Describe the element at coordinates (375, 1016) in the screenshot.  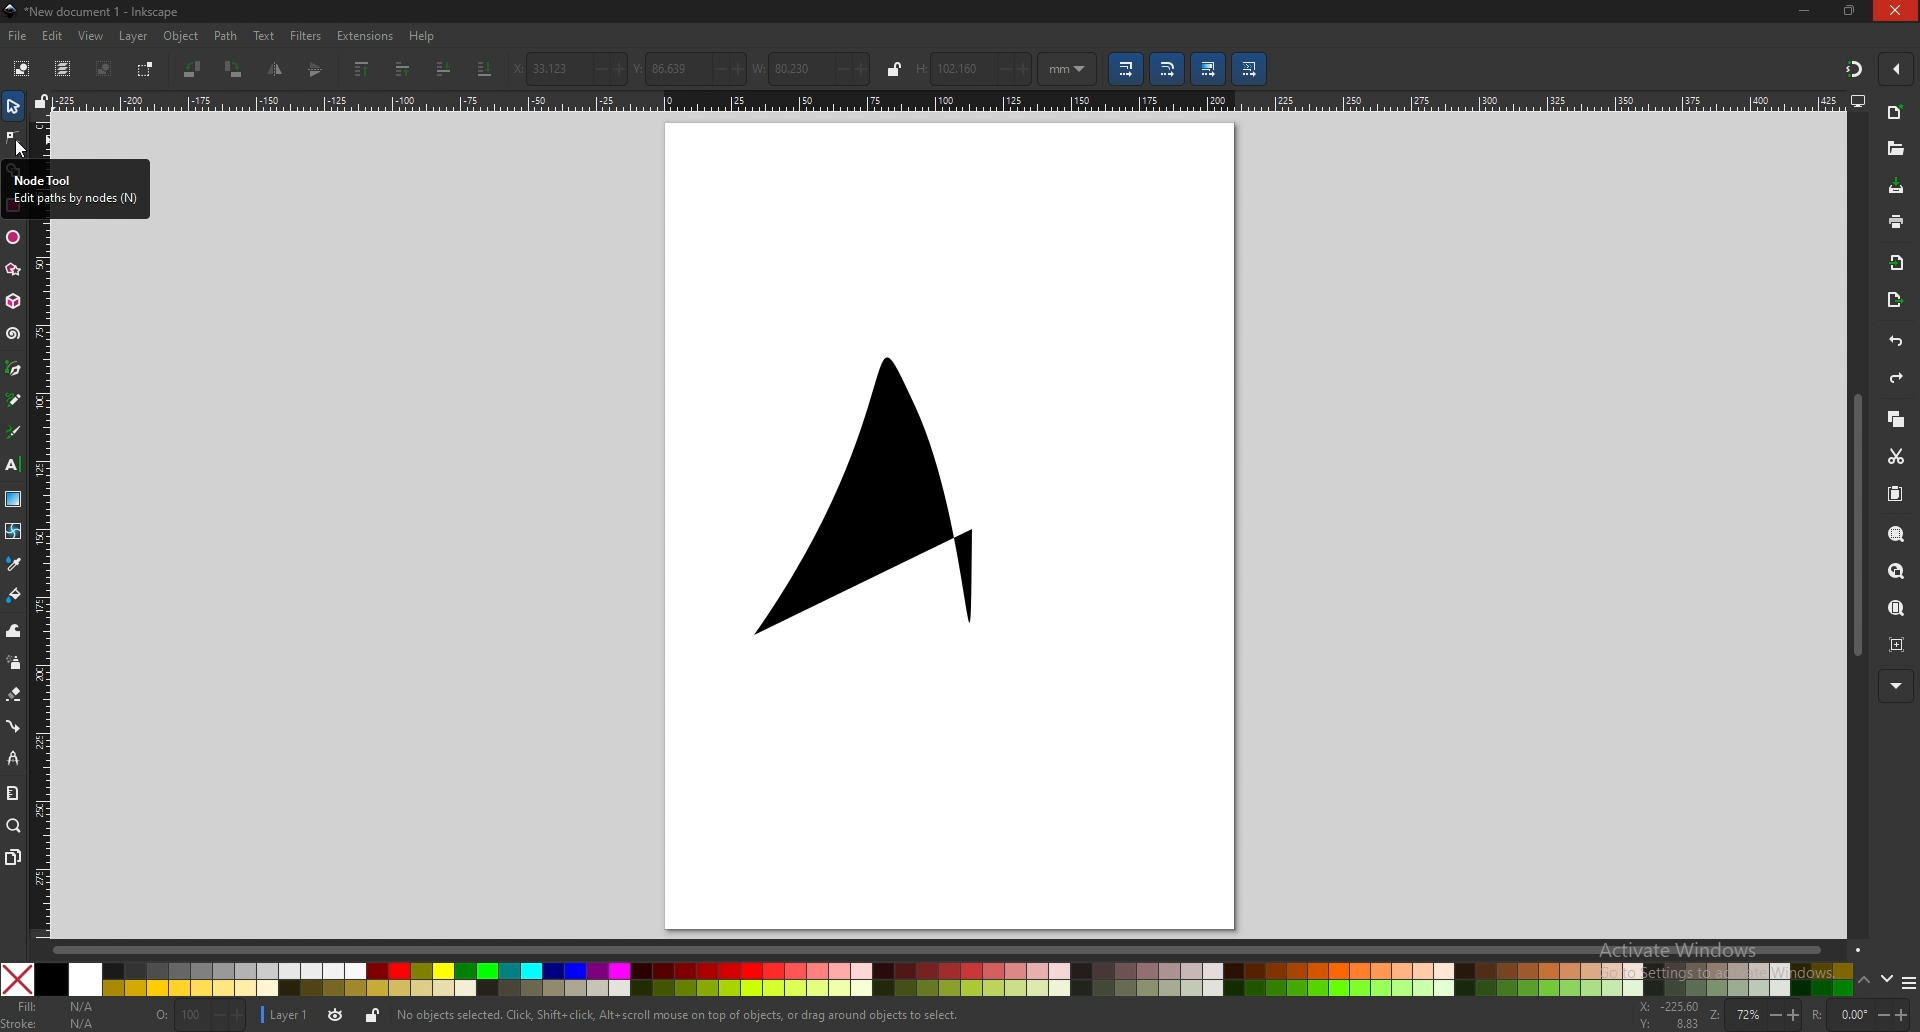
I see `lock` at that location.